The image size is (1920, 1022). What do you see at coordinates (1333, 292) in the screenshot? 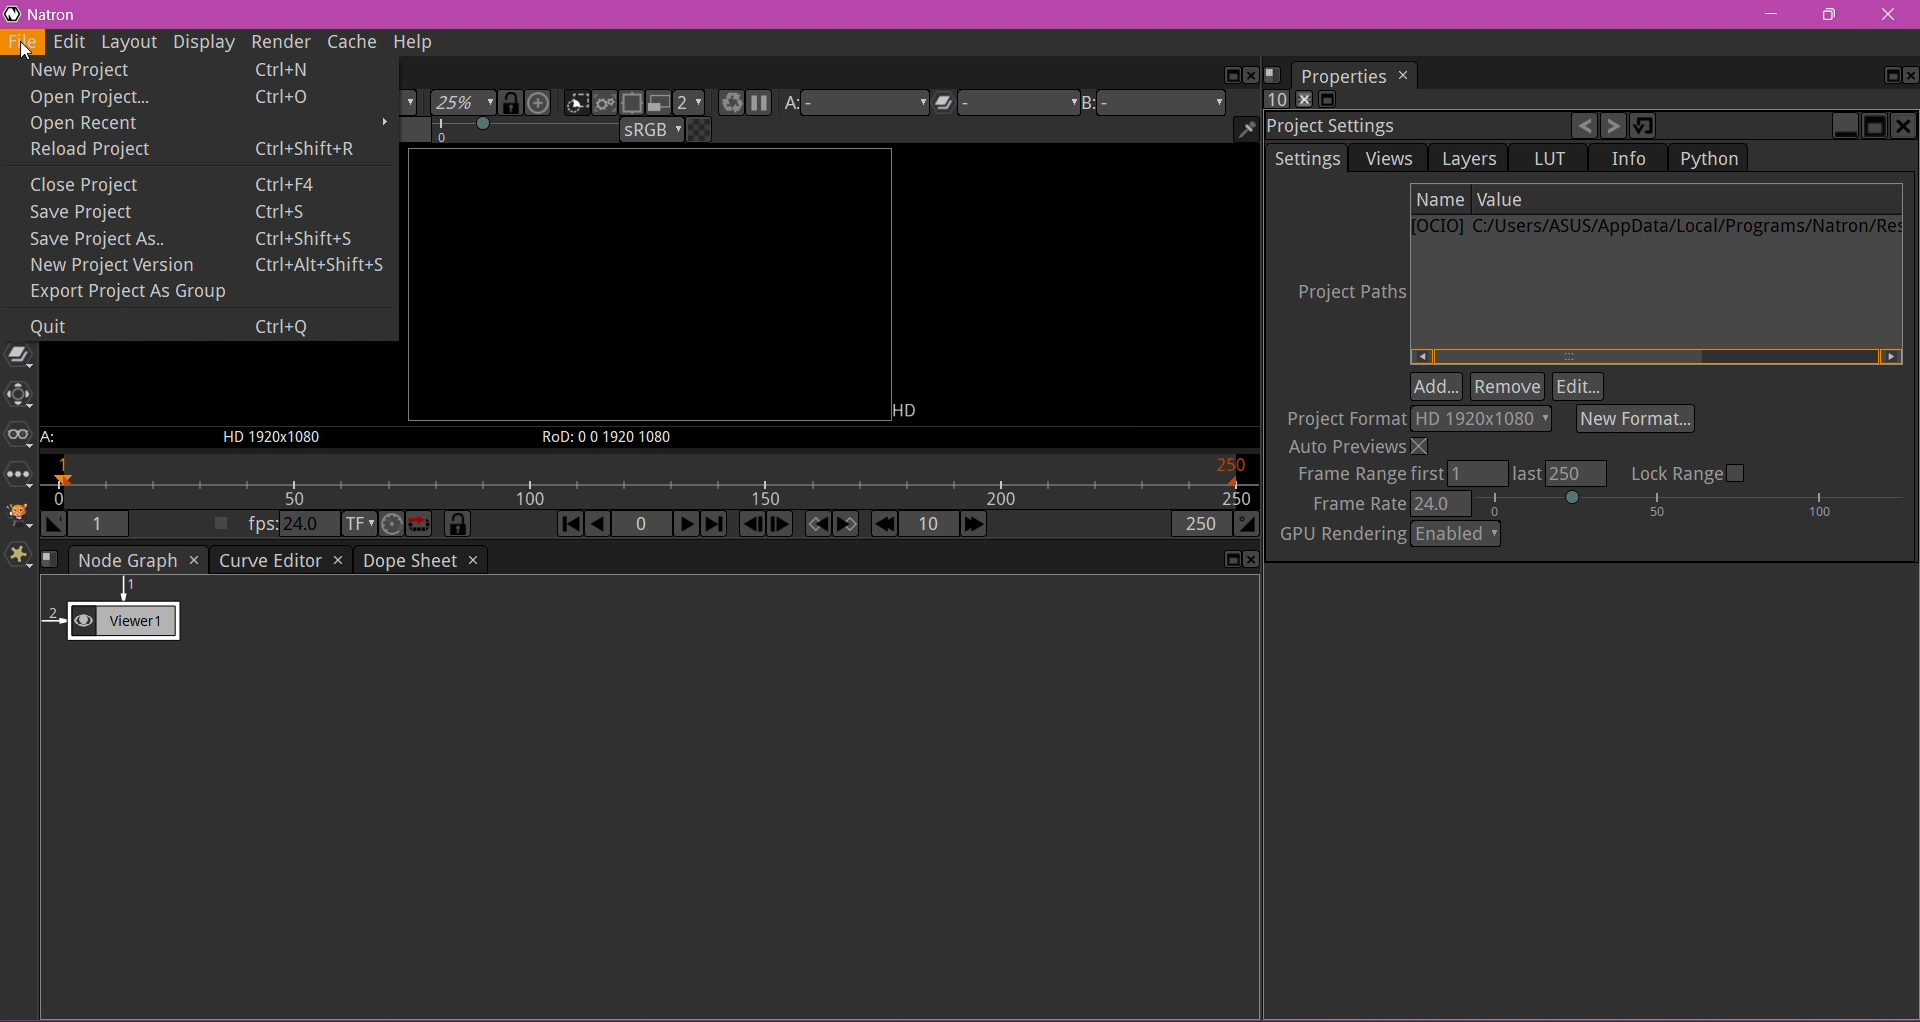
I see `Project Paths` at bounding box center [1333, 292].